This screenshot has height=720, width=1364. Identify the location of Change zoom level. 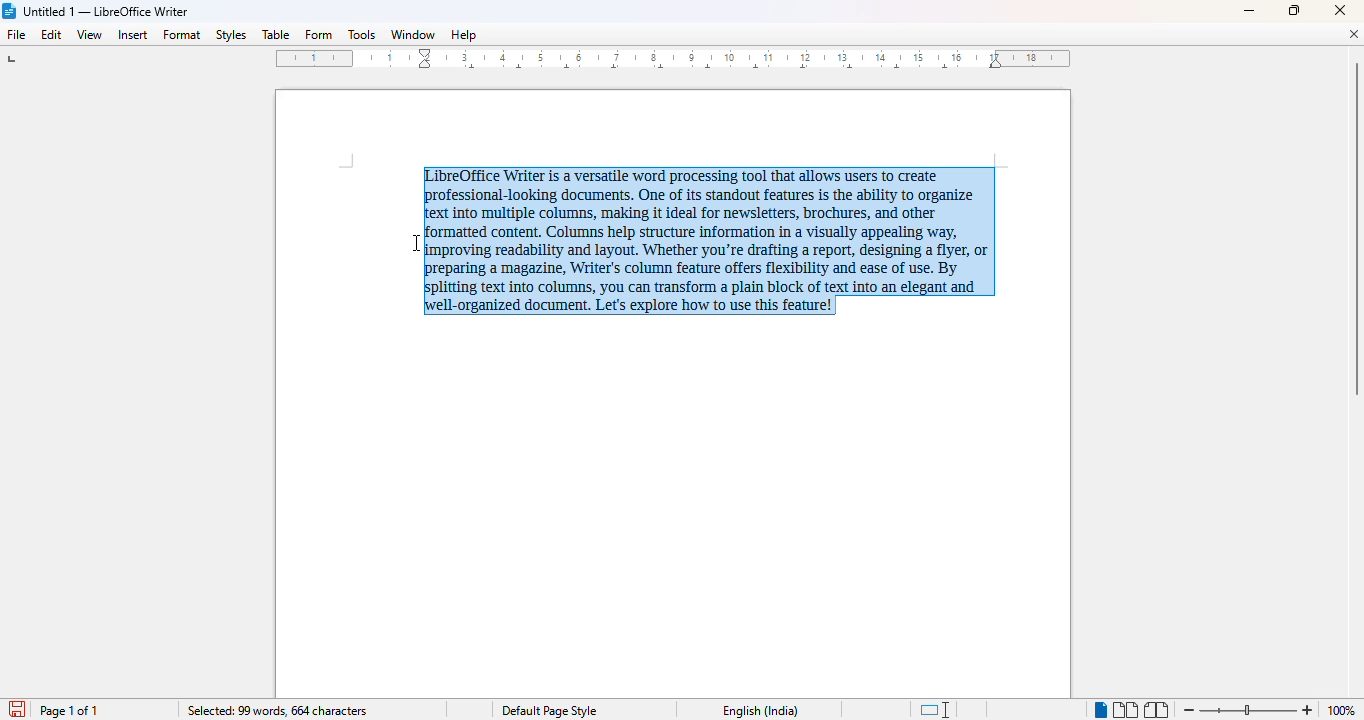
(1248, 707).